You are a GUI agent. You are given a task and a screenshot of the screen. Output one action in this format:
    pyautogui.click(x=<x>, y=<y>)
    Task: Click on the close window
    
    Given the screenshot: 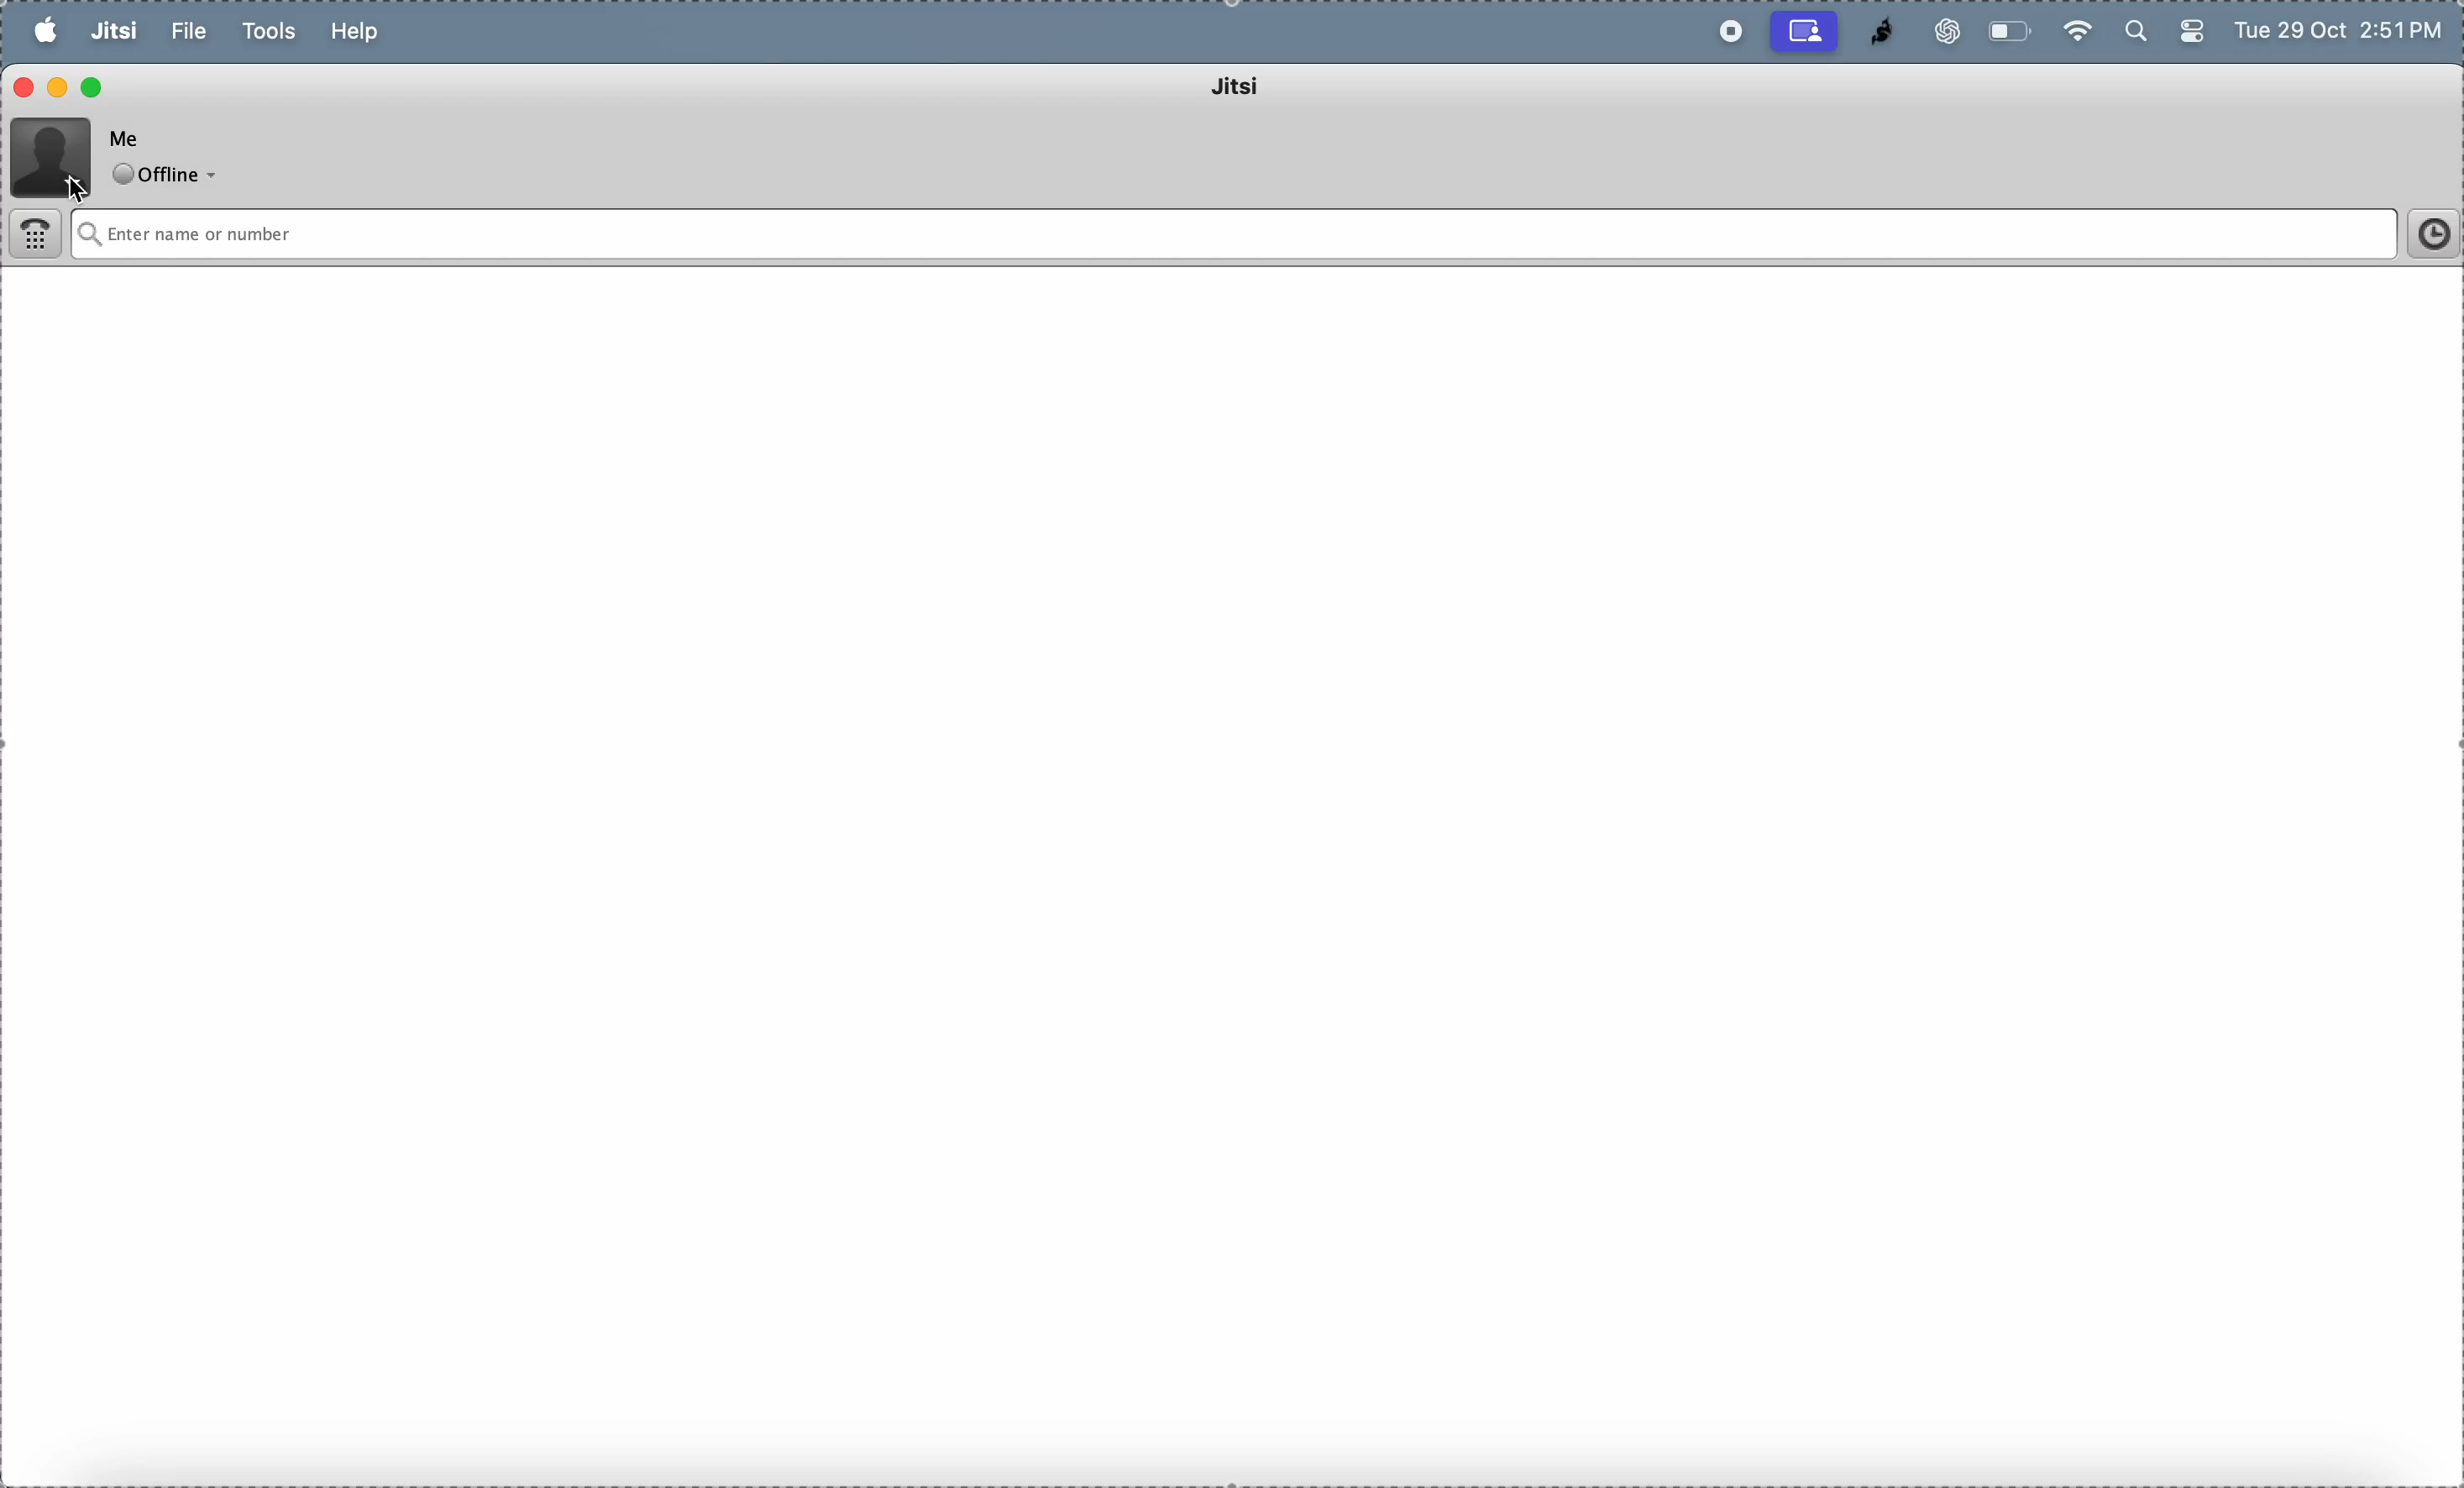 What is the action you would take?
    pyautogui.click(x=25, y=90)
    